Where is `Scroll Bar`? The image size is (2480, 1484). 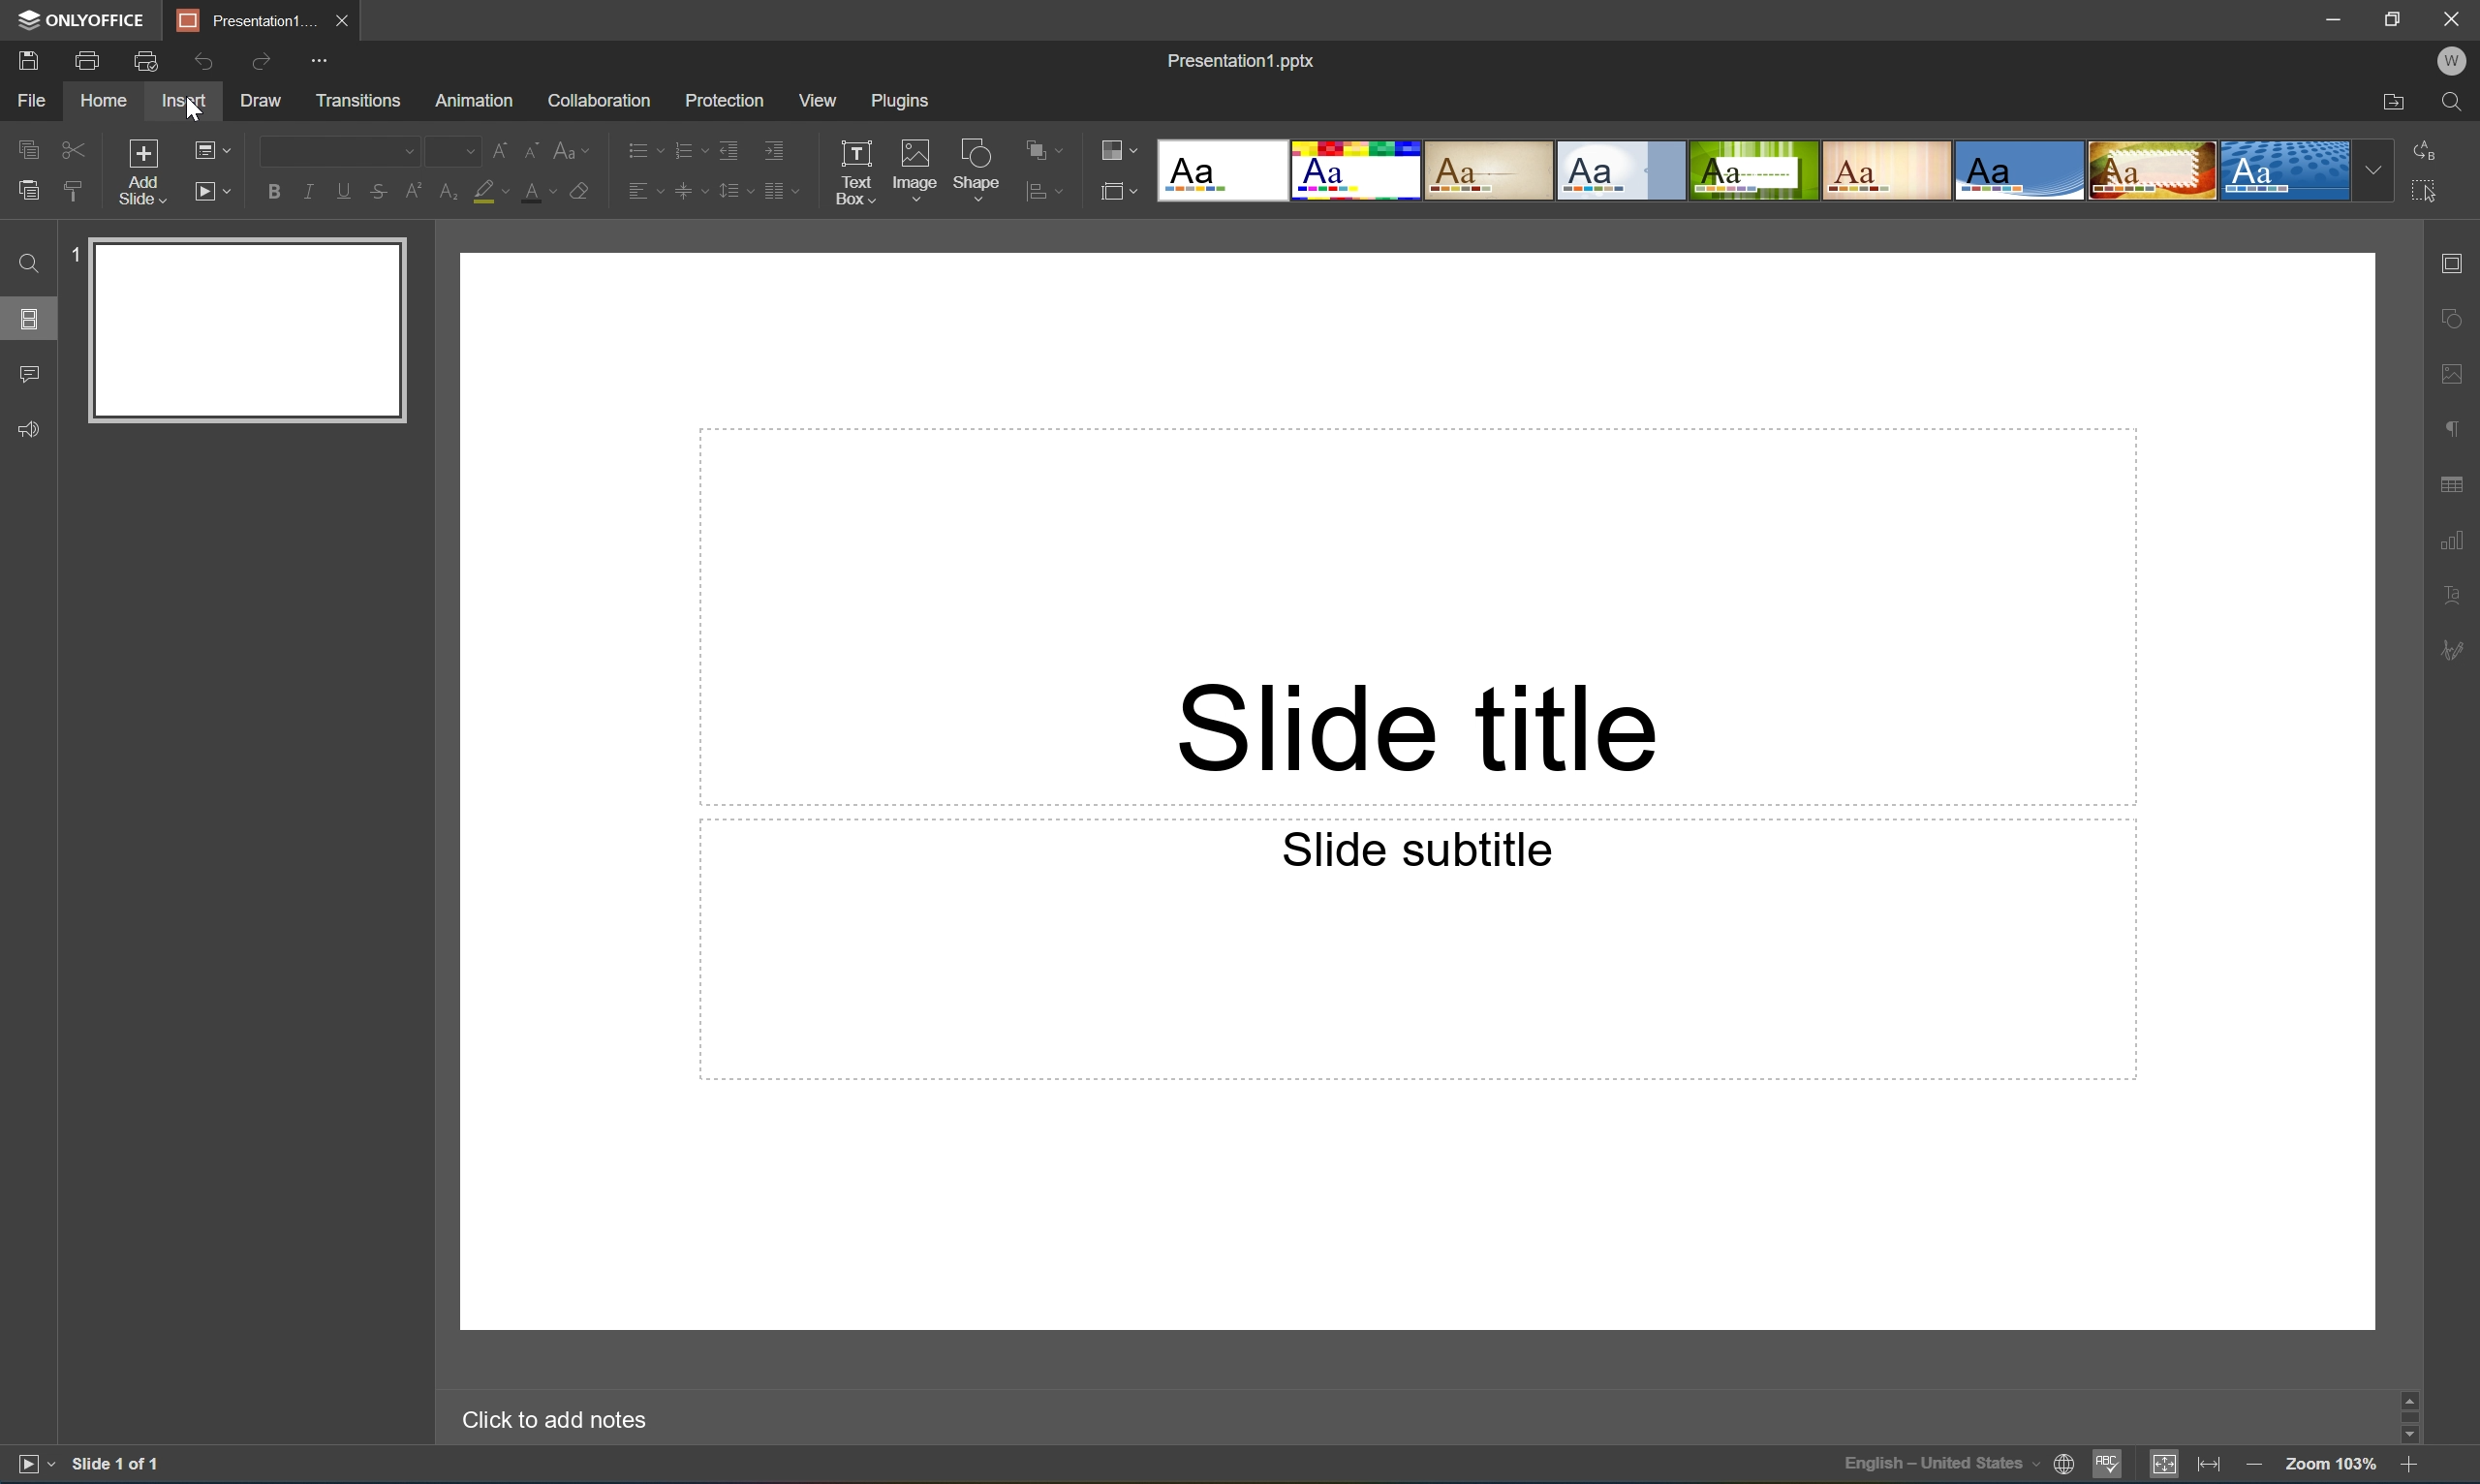
Scroll Bar is located at coordinates (2404, 1410).